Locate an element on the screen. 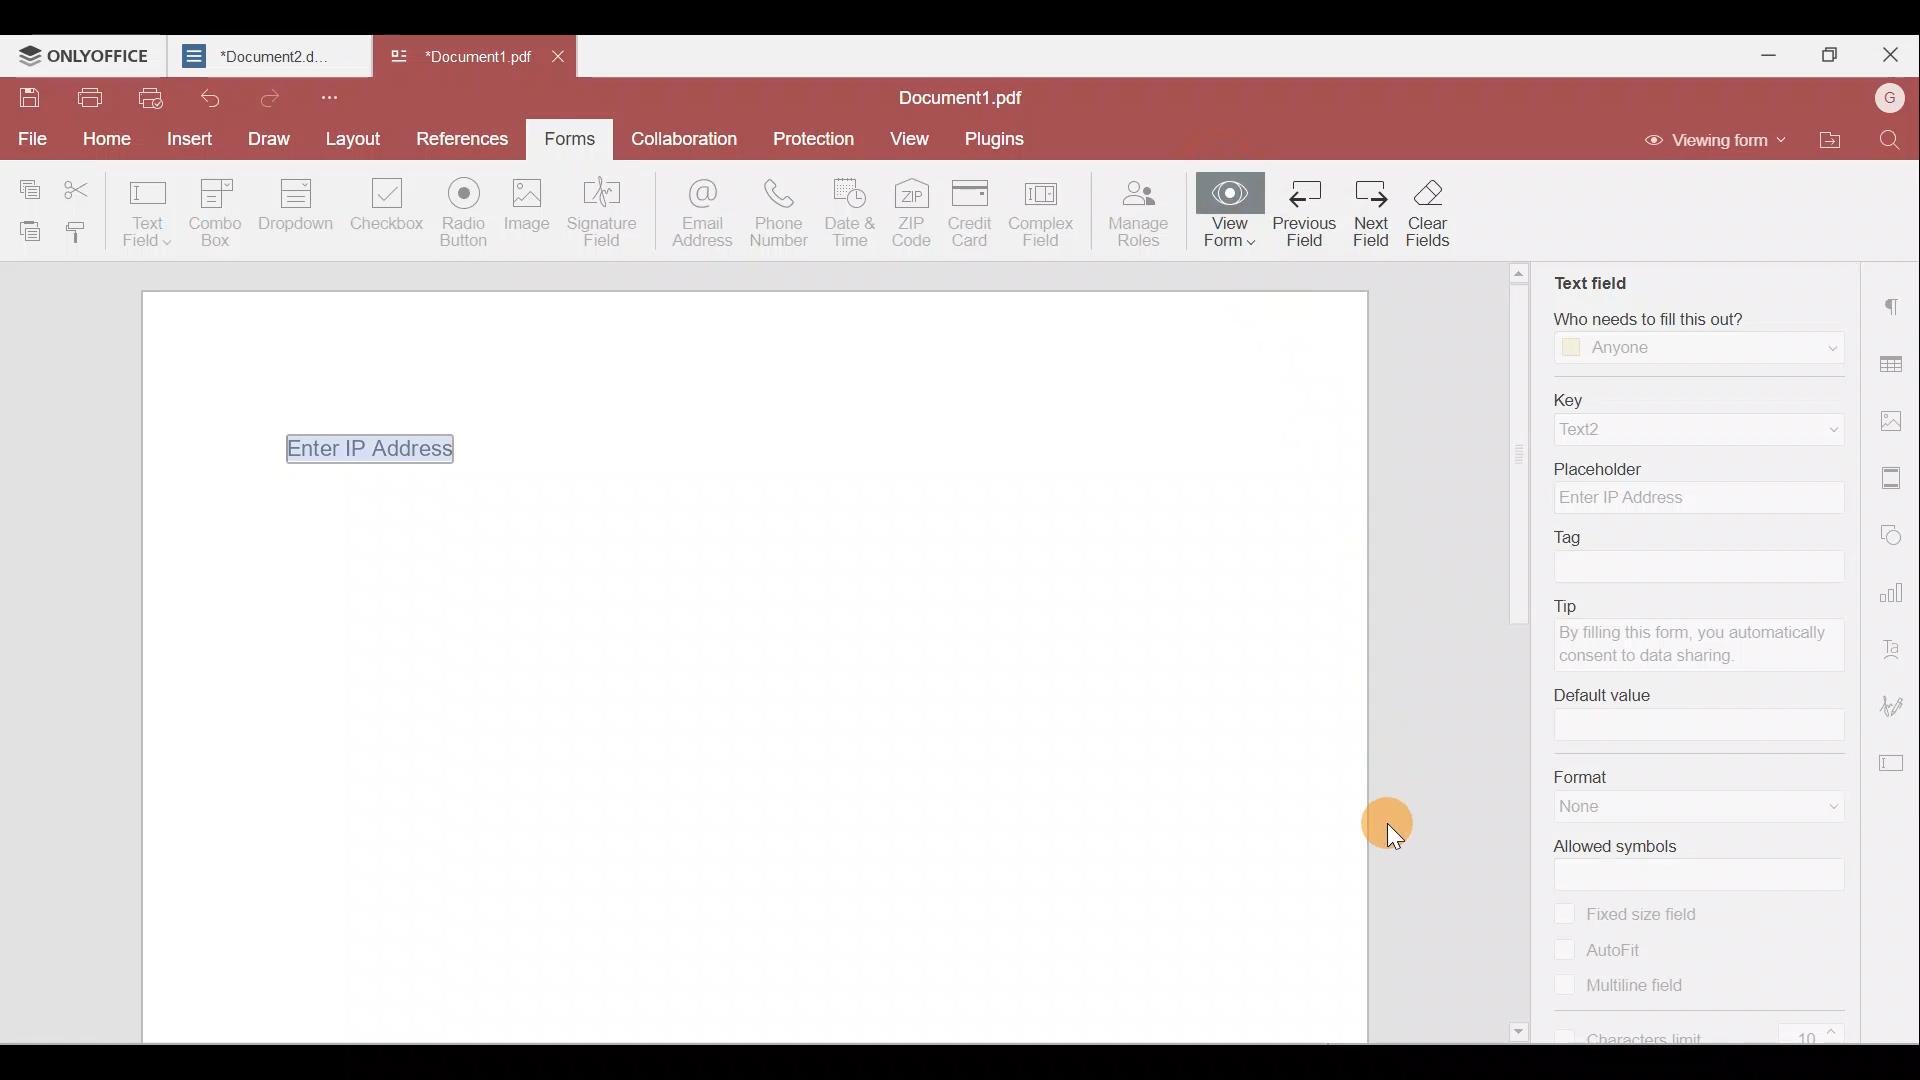 This screenshot has height=1080, width=1920. Minimize is located at coordinates (1771, 53).